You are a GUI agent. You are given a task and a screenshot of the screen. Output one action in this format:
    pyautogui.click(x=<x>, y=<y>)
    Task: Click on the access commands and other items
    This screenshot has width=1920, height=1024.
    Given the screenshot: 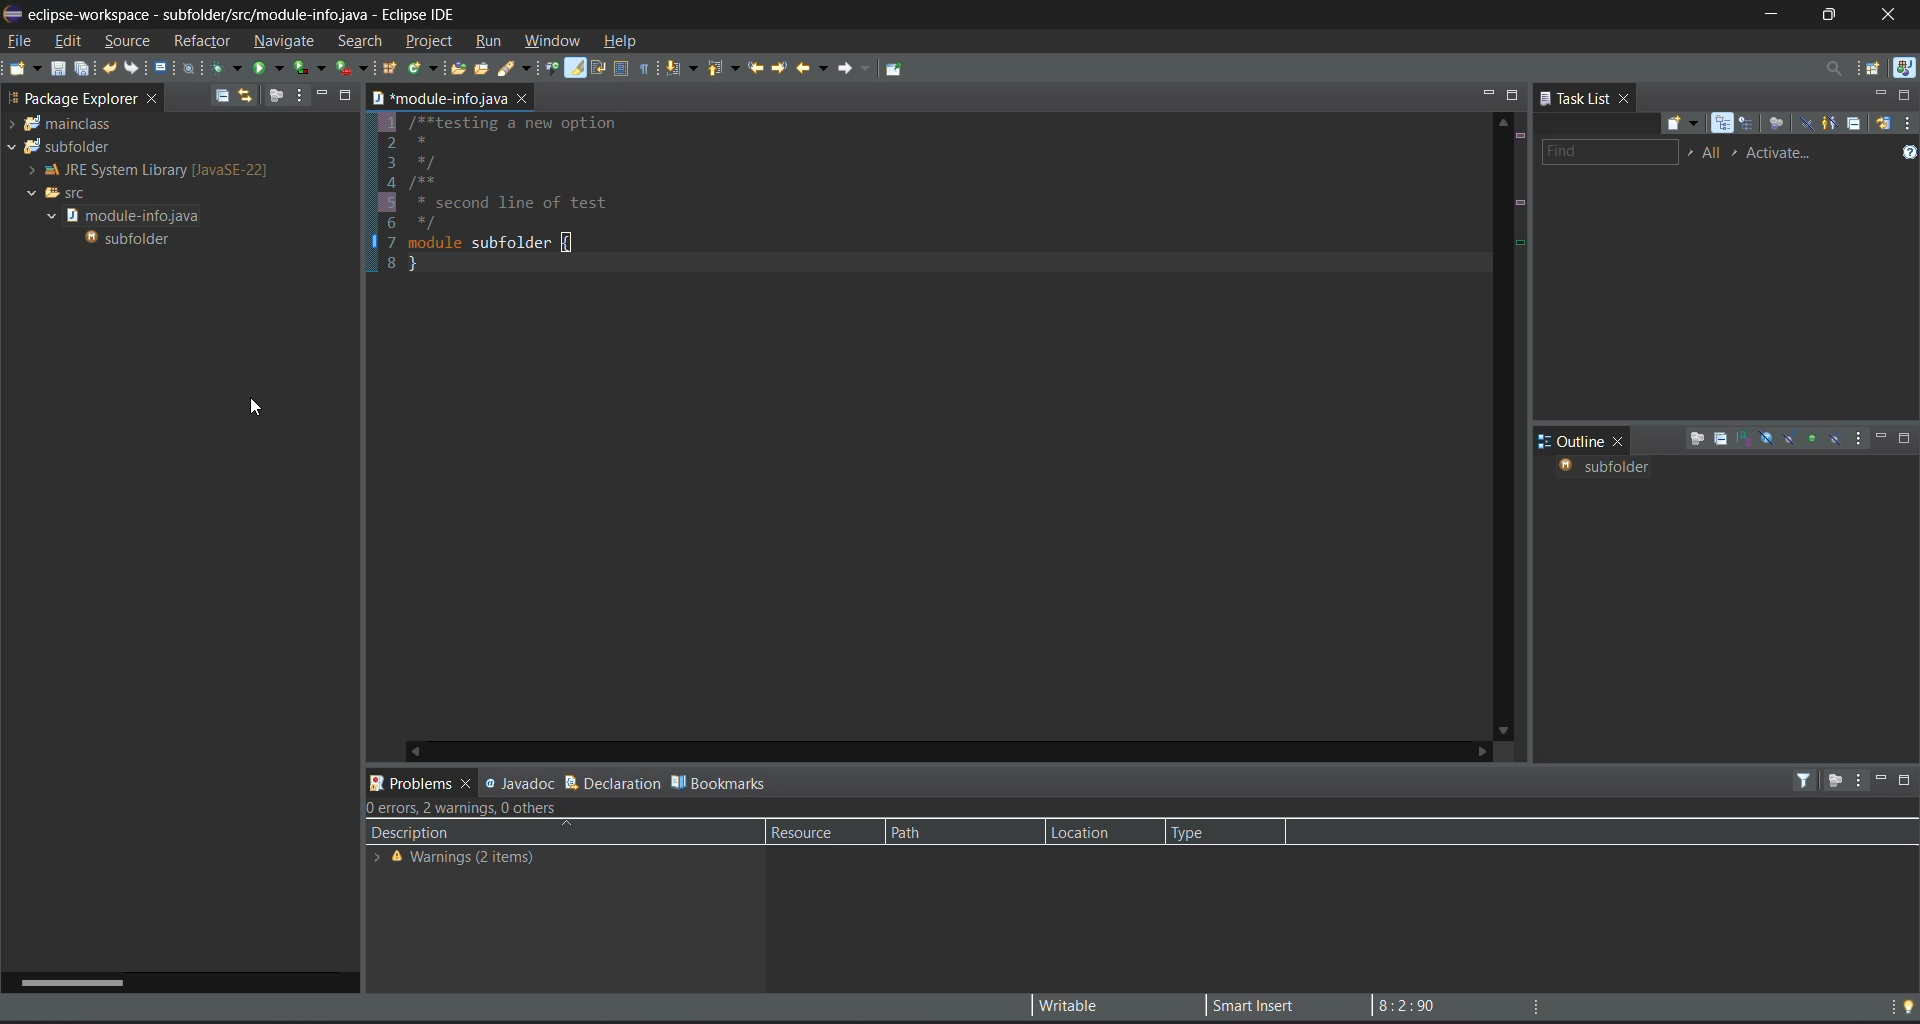 What is the action you would take?
    pyautogui.click(x=1833, y=68)
    